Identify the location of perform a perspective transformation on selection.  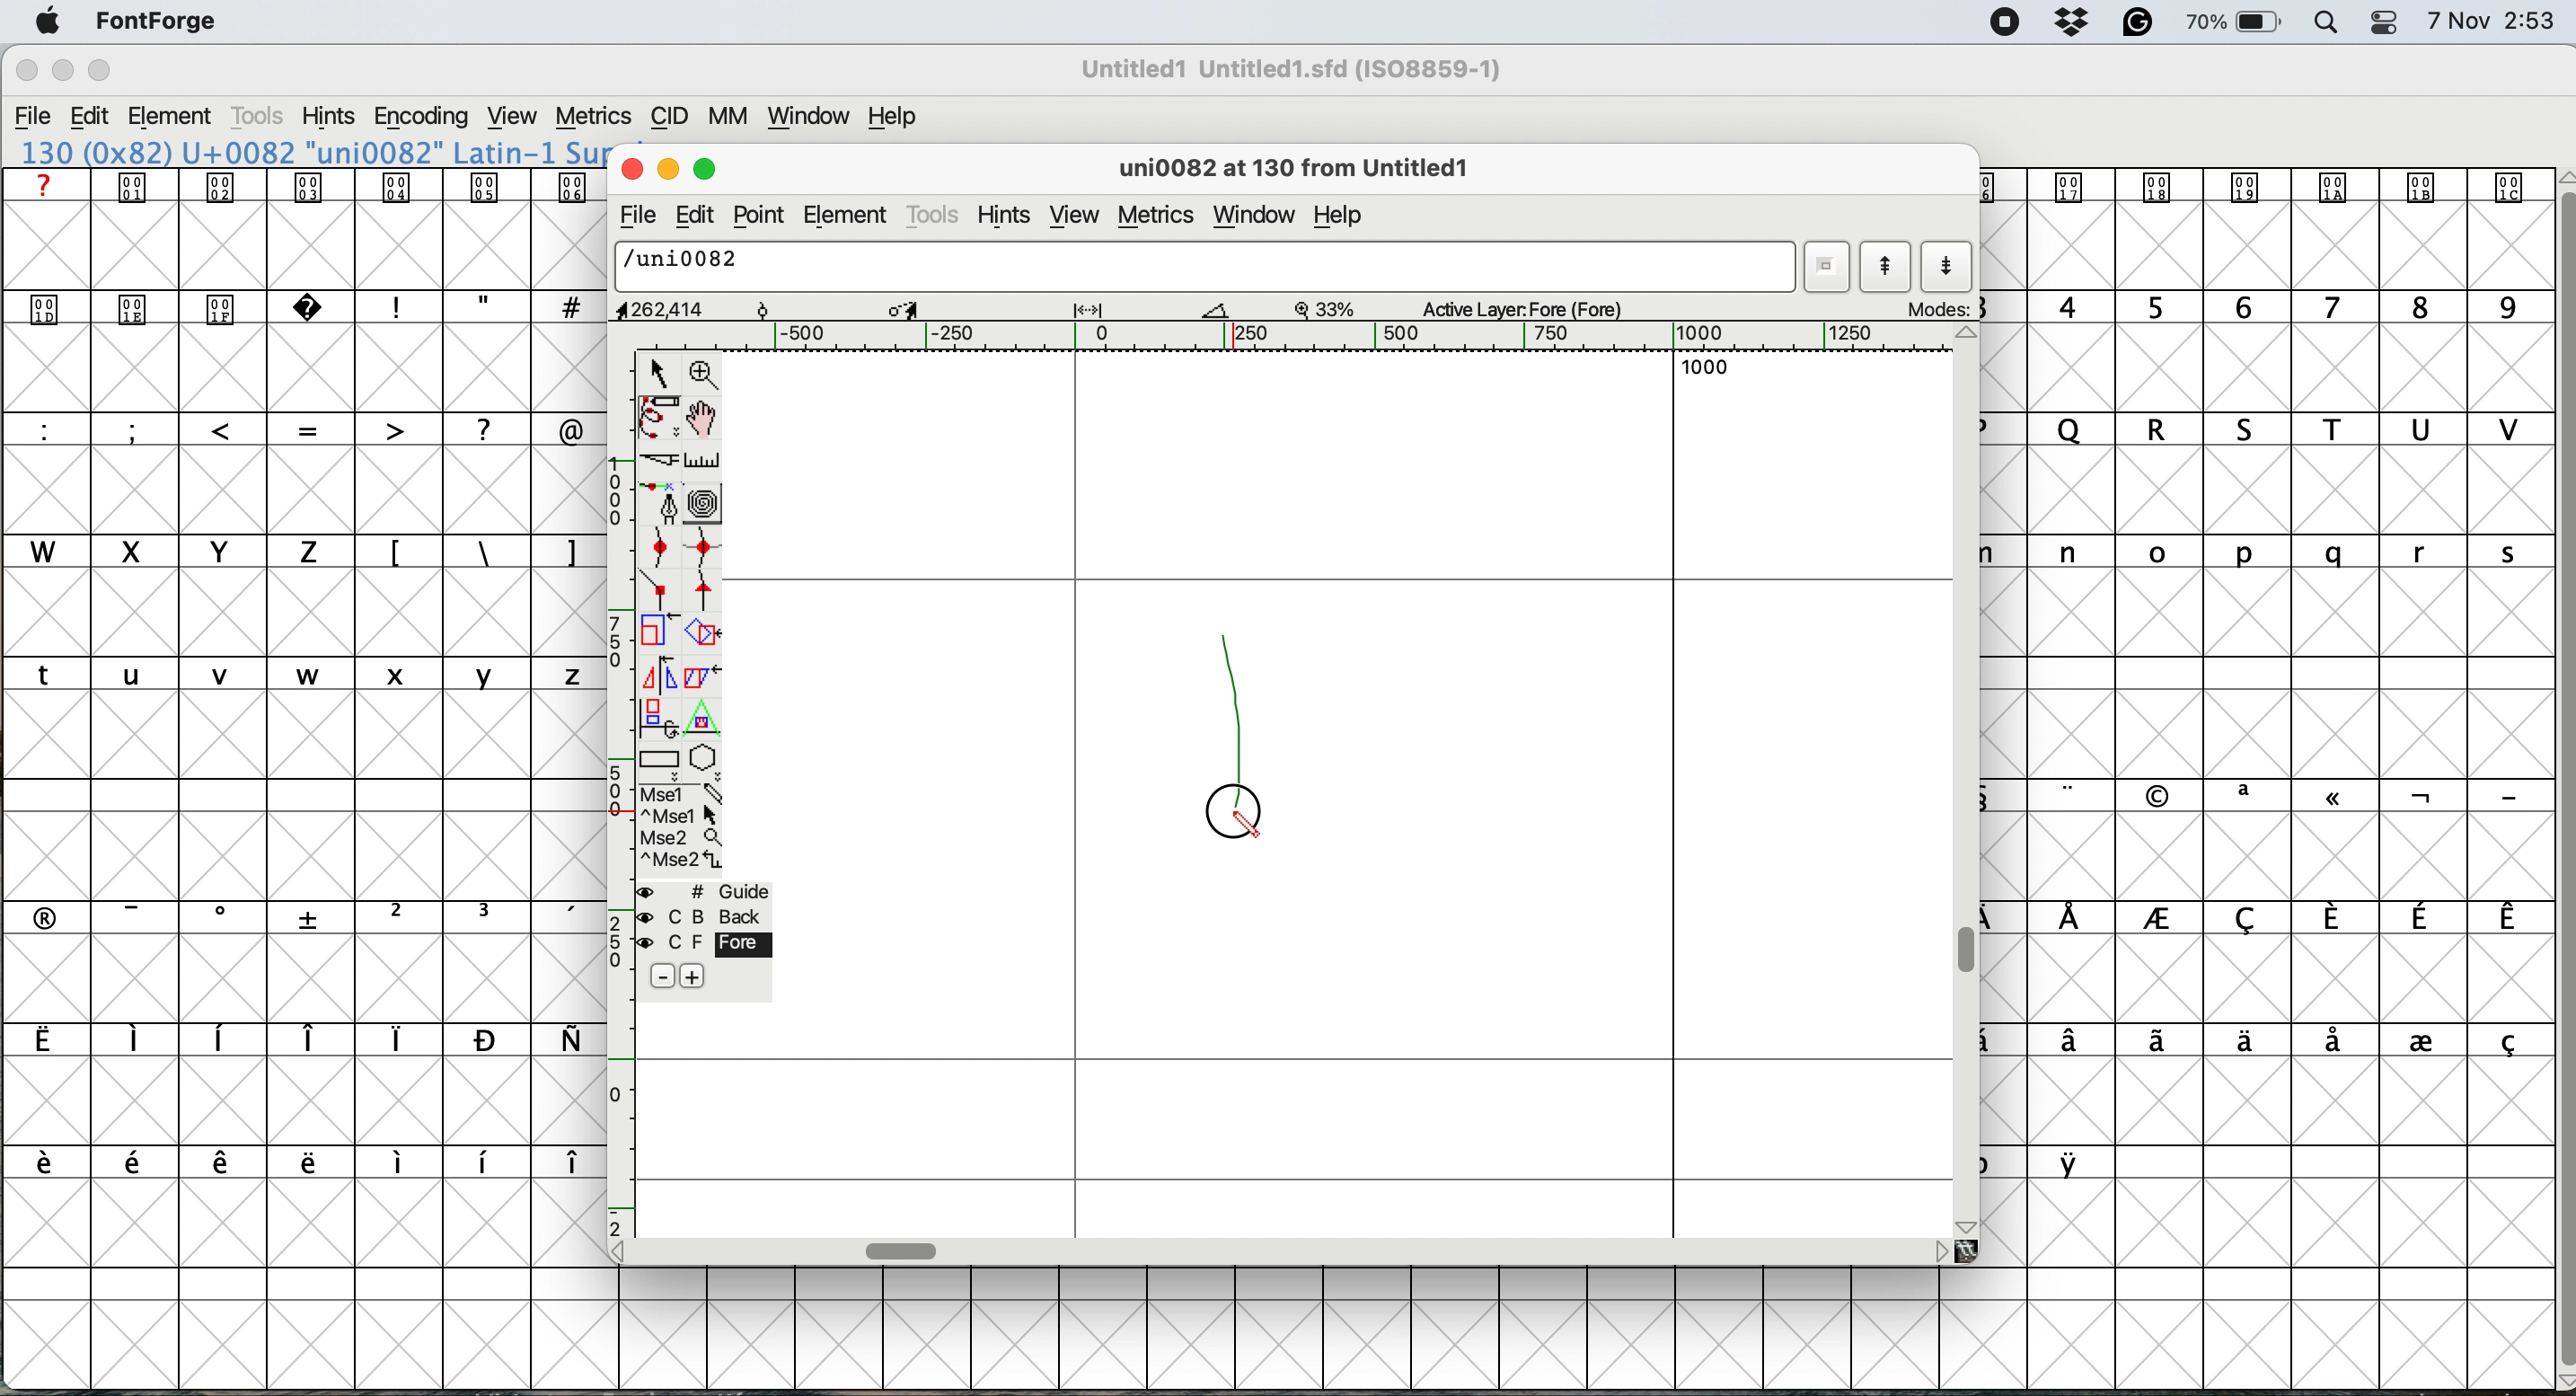
(706, 723).